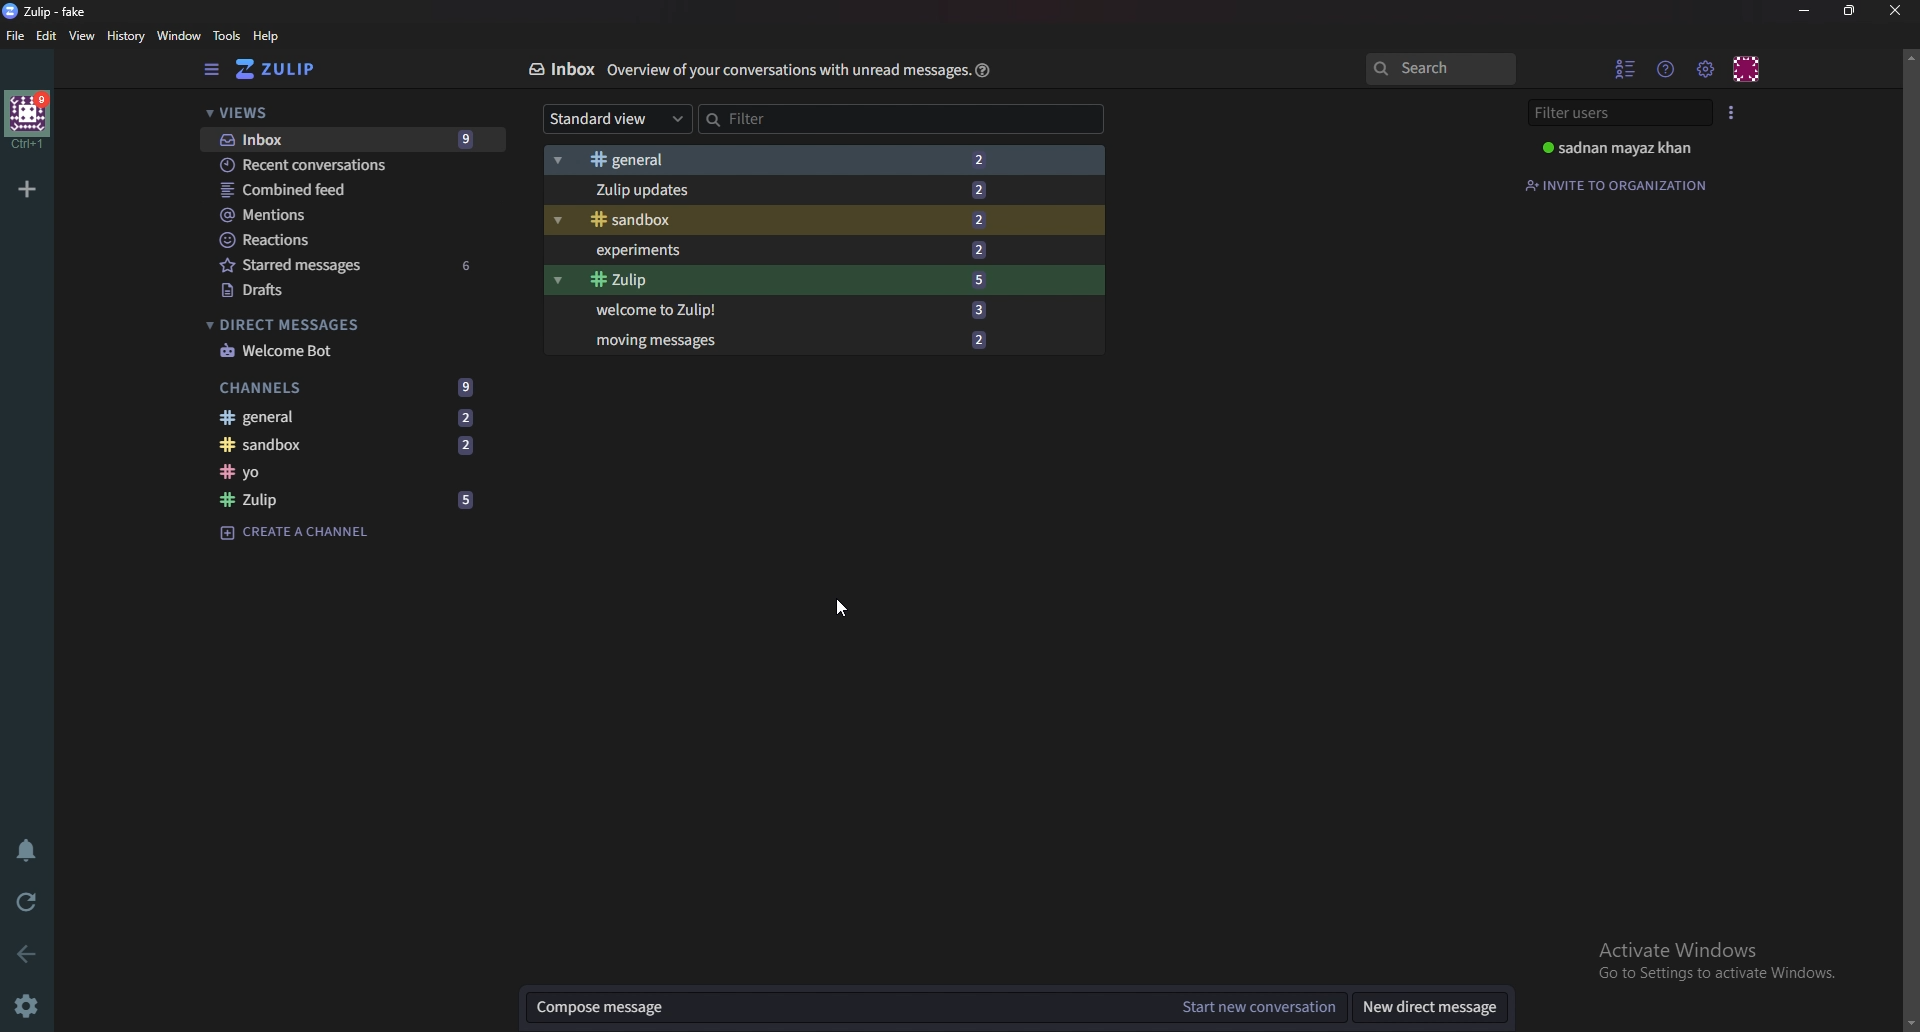 Image resolution: width=1920 pixels, height=1032 pixels. What do you see at coordinates (790, 71) in the screenshot?
I see `Info` at bounding box center [790, 71].